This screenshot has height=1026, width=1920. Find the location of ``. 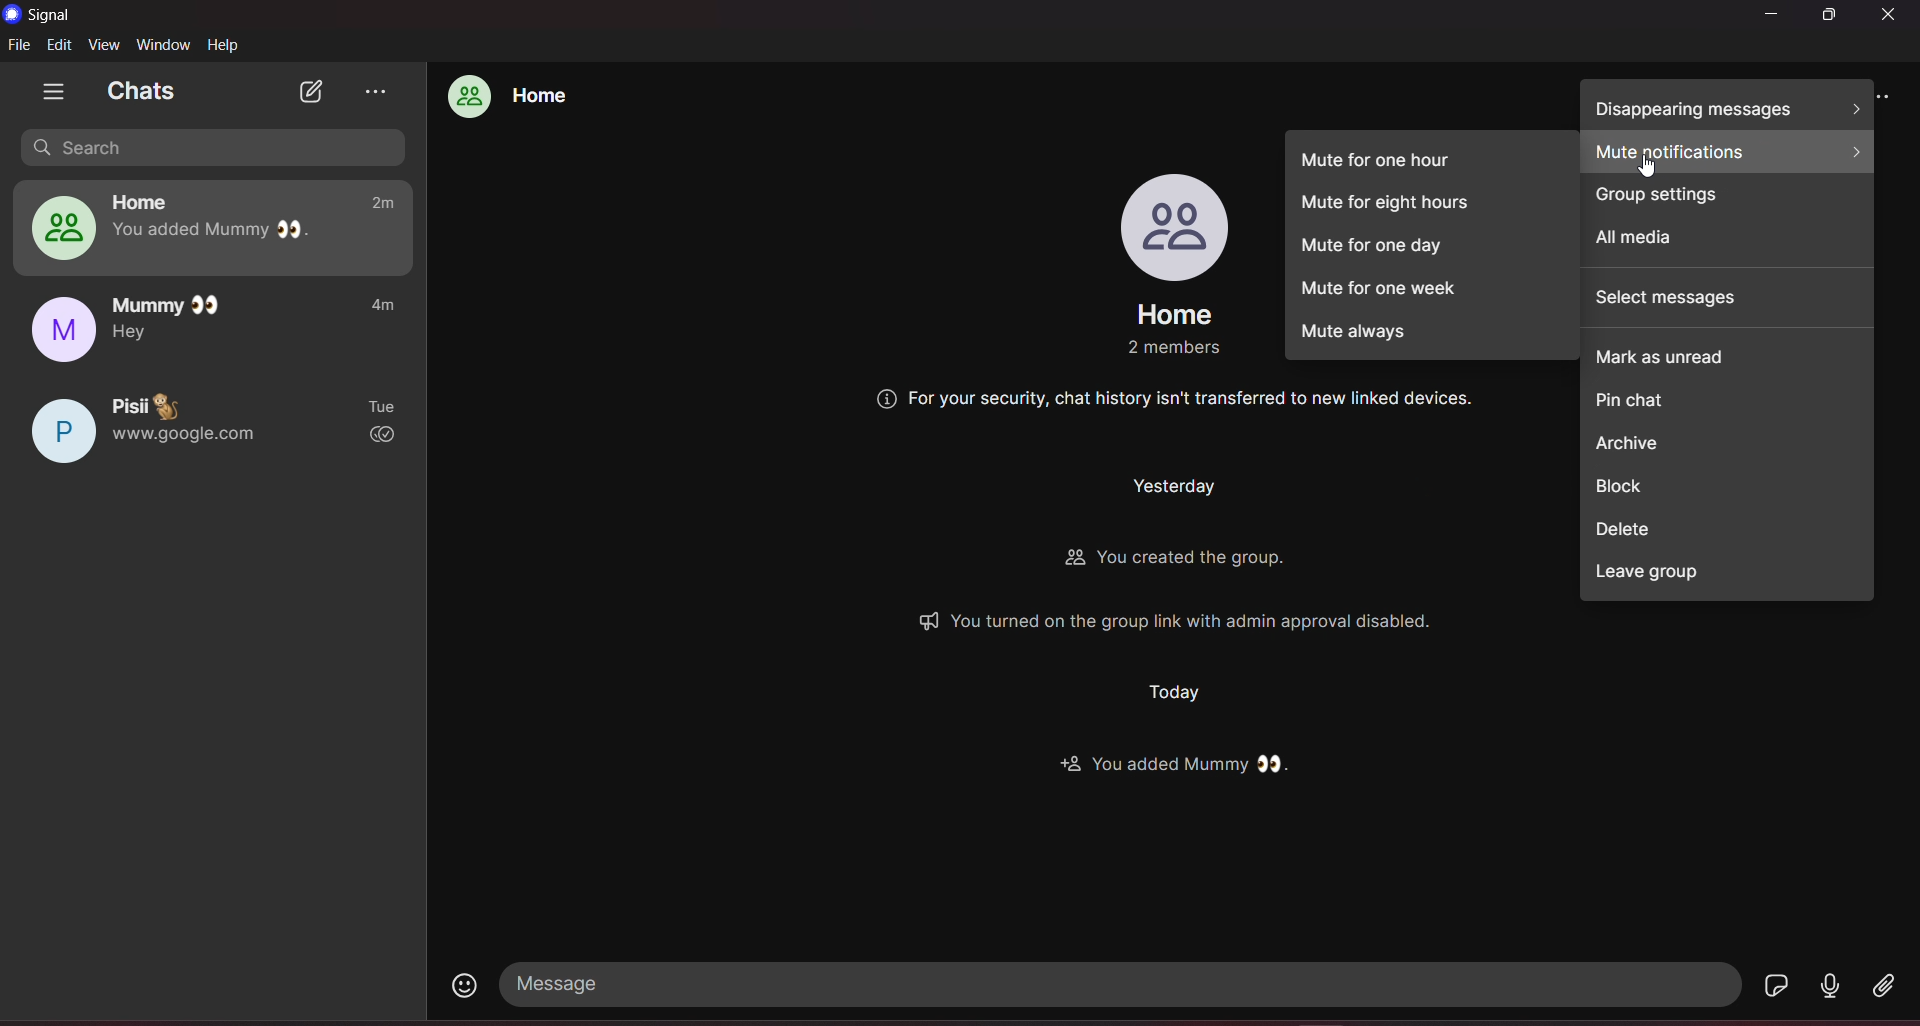

 is located at coordinates (1179, 350).